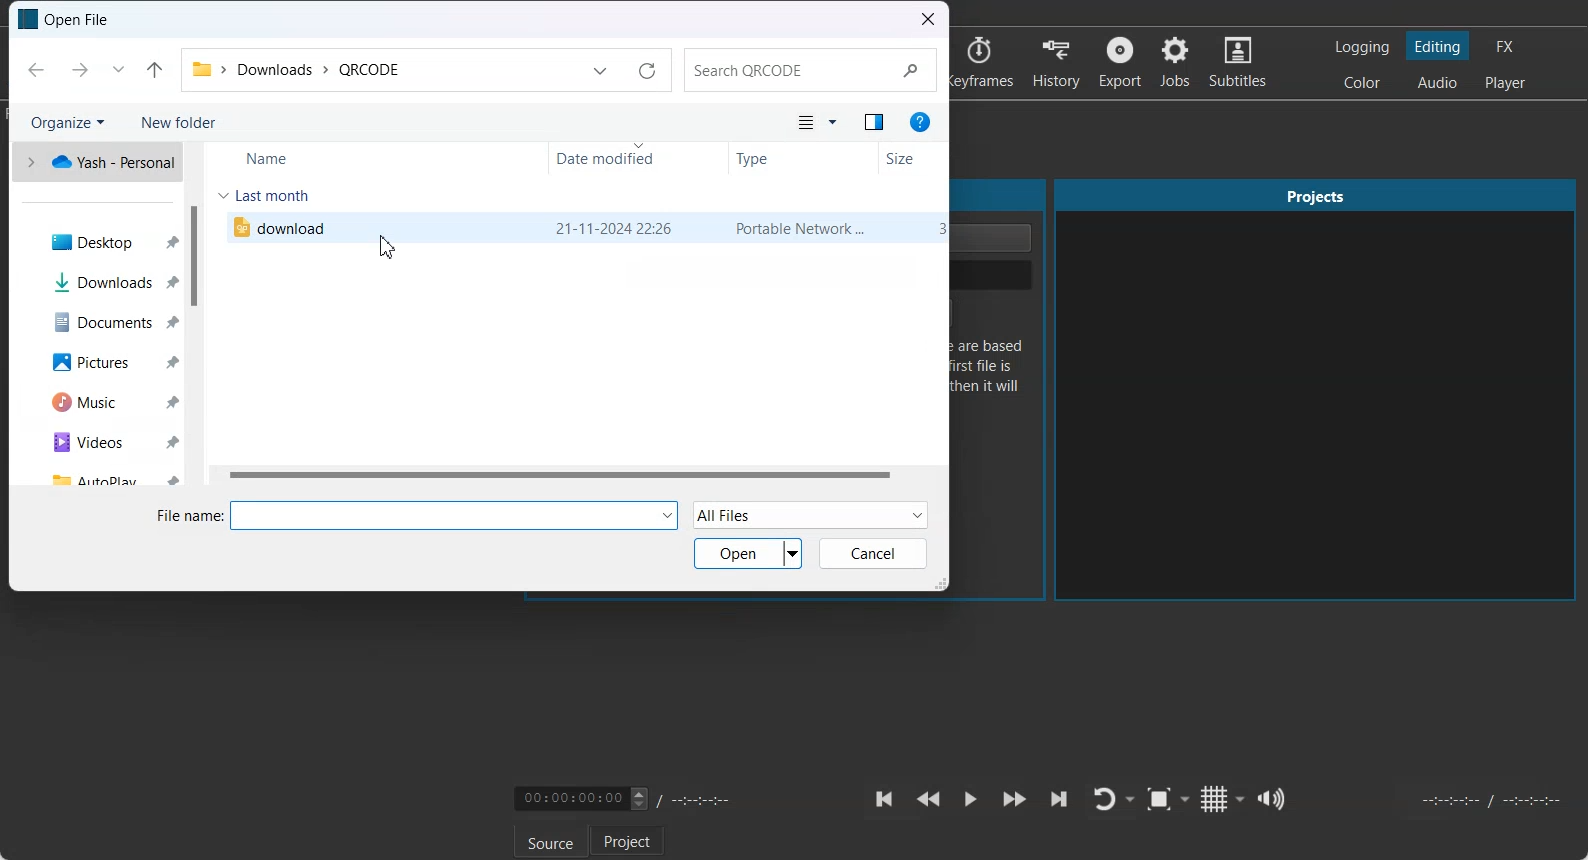 The image size is (1588, 860). I want to click on Size, so click(908, 157).